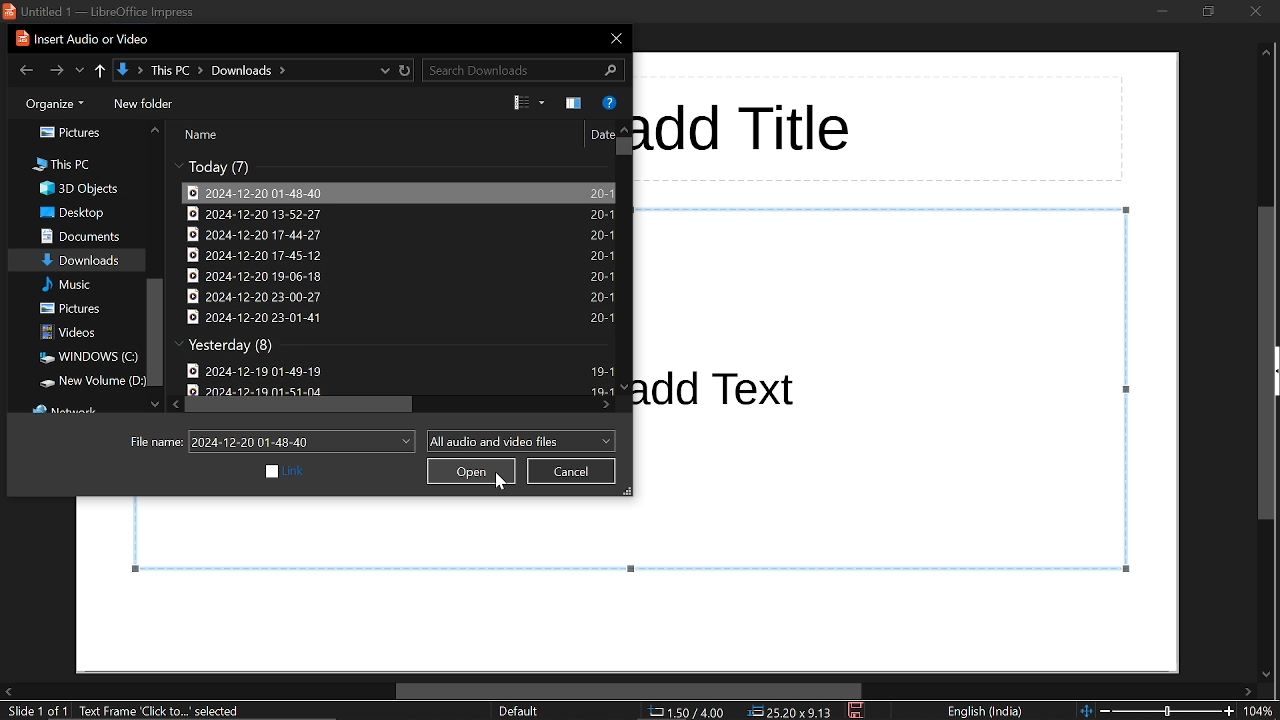 The image size is (1280, 720). I want to click on file format, so click(519, 440).